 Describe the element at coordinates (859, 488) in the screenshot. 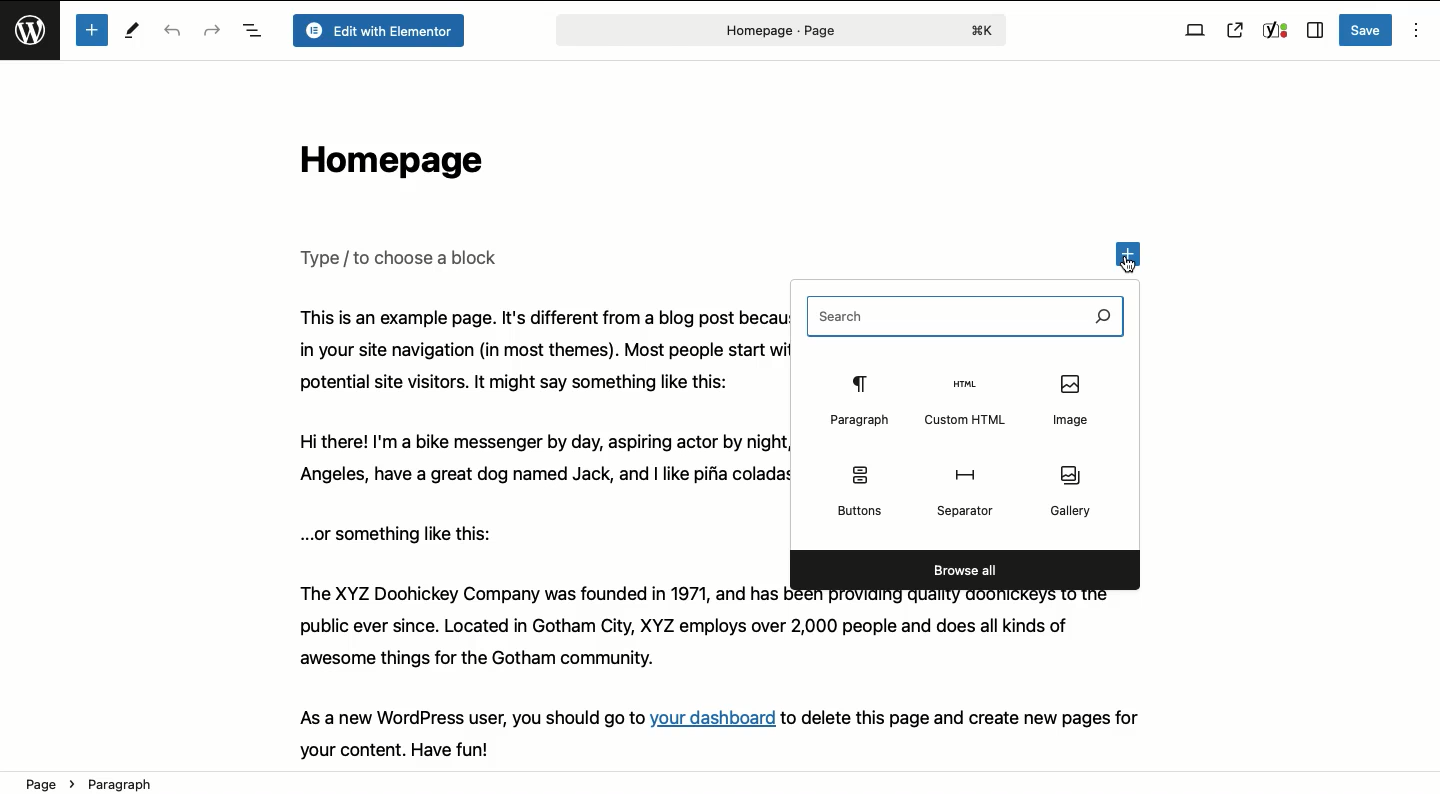

I see `Buttons` at that location.